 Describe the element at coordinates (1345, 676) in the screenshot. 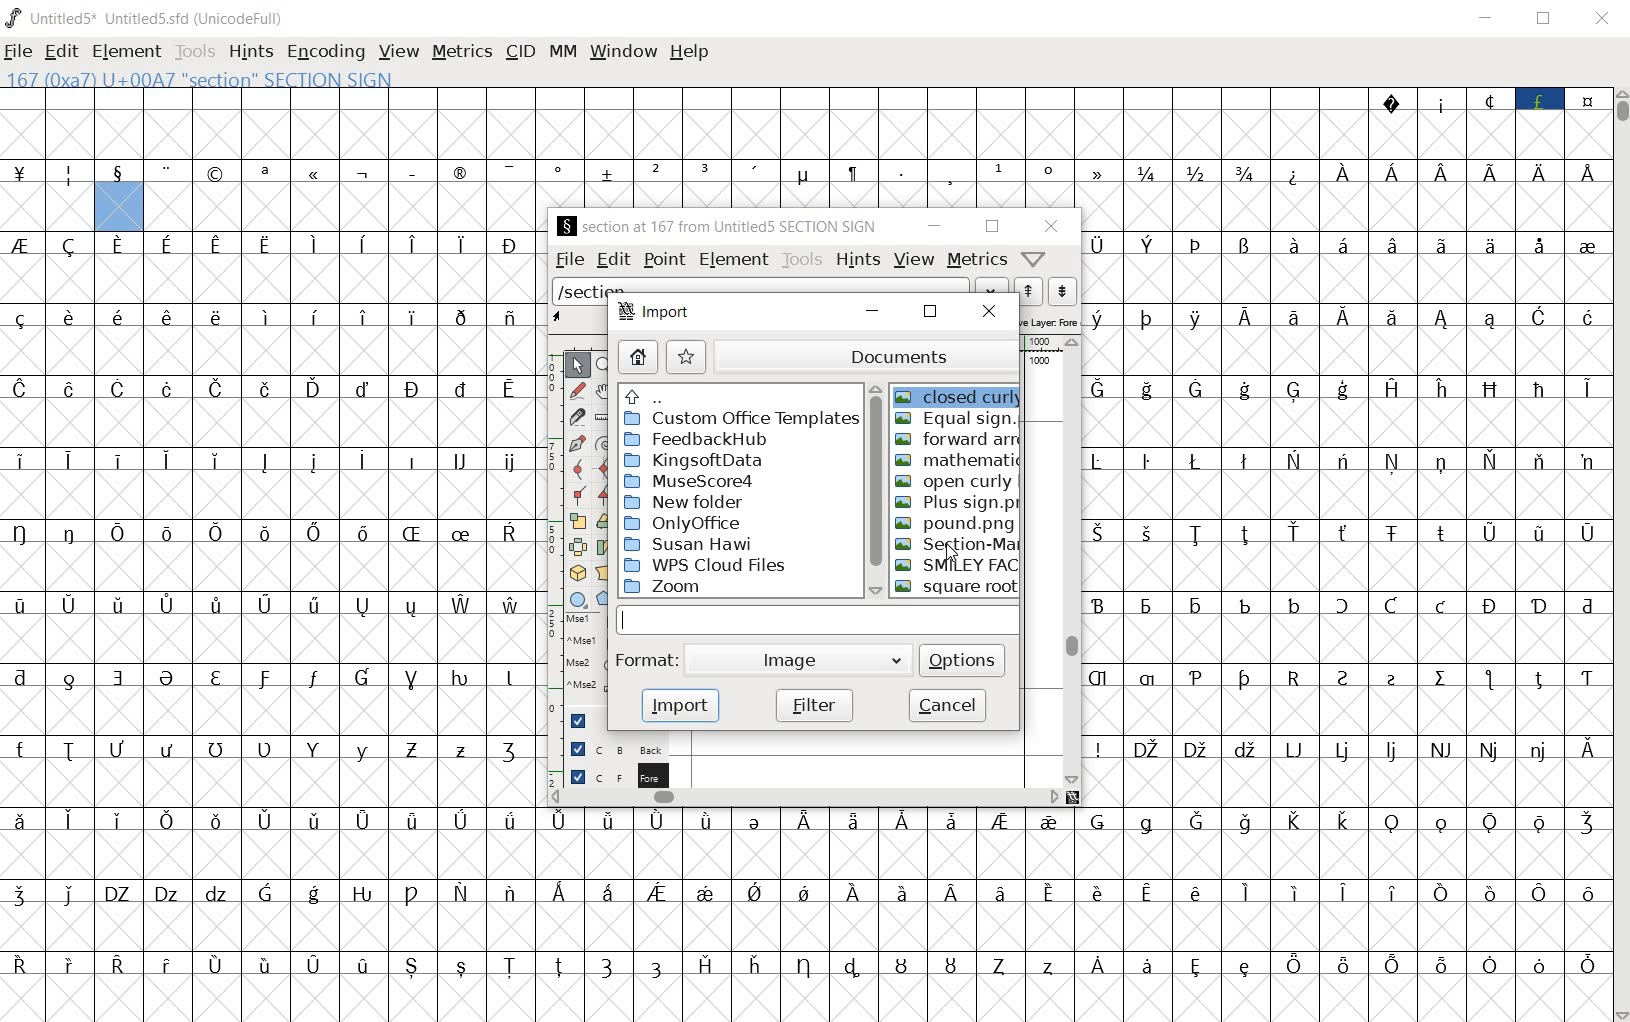

I see `special letters` at that location.